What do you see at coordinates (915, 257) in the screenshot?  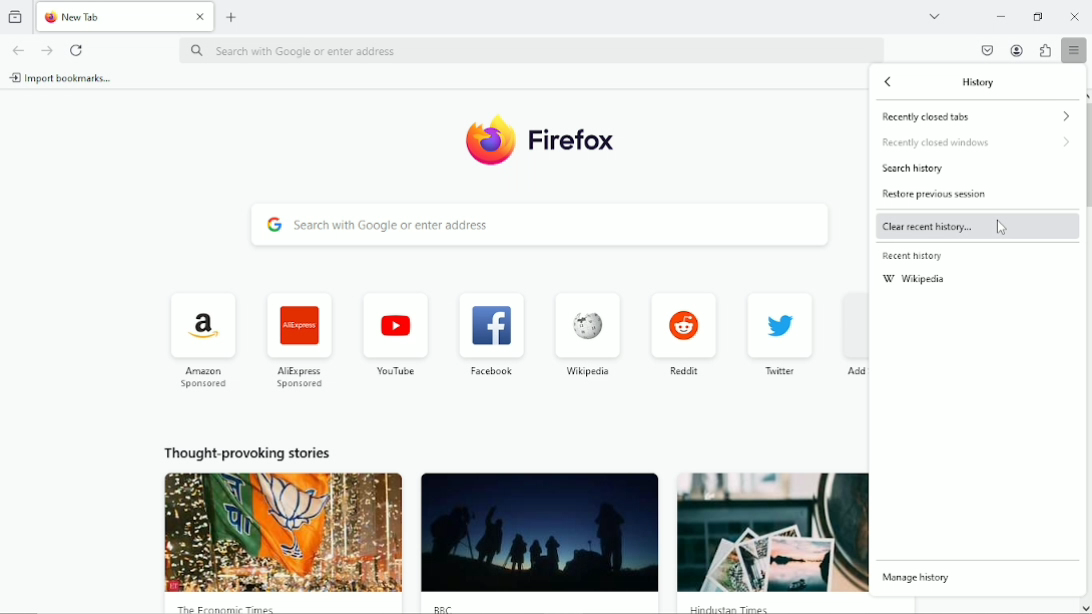 I see `Recent history` at bounding box center [915, 257].